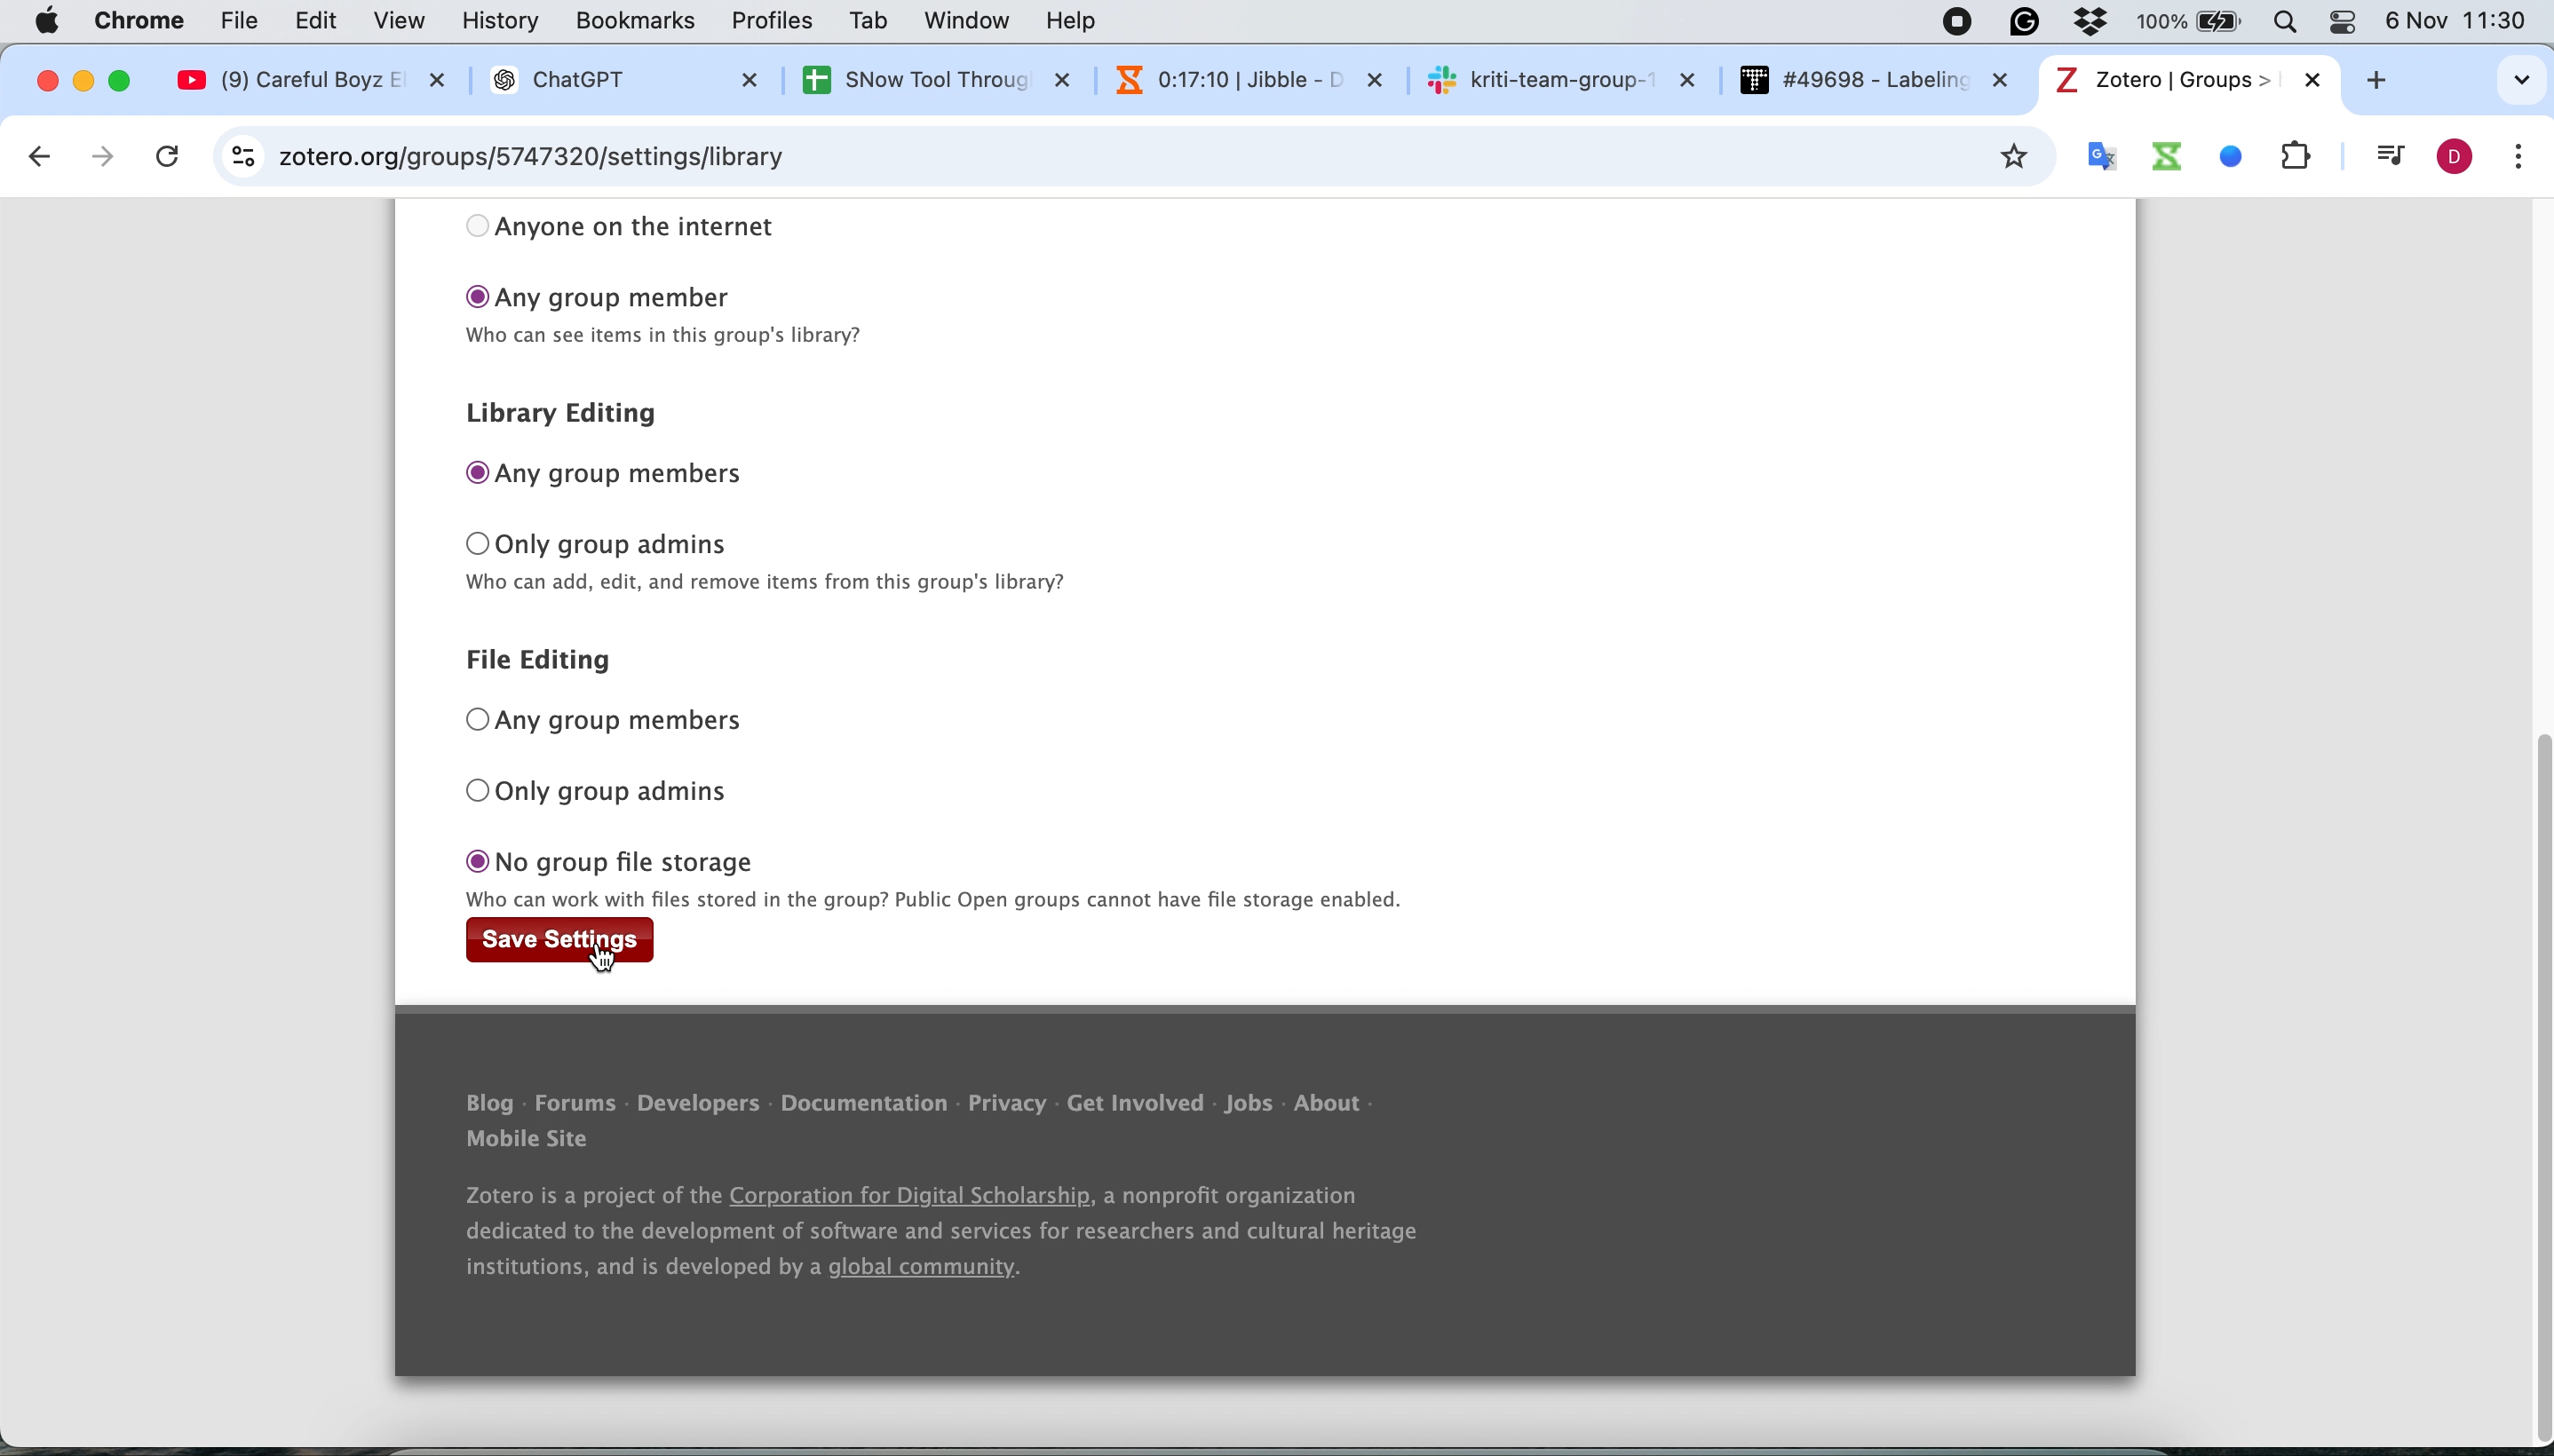 The width and height of the screenshot is (2554, 1456). I want to click on bookmark, so click(2010, 157).